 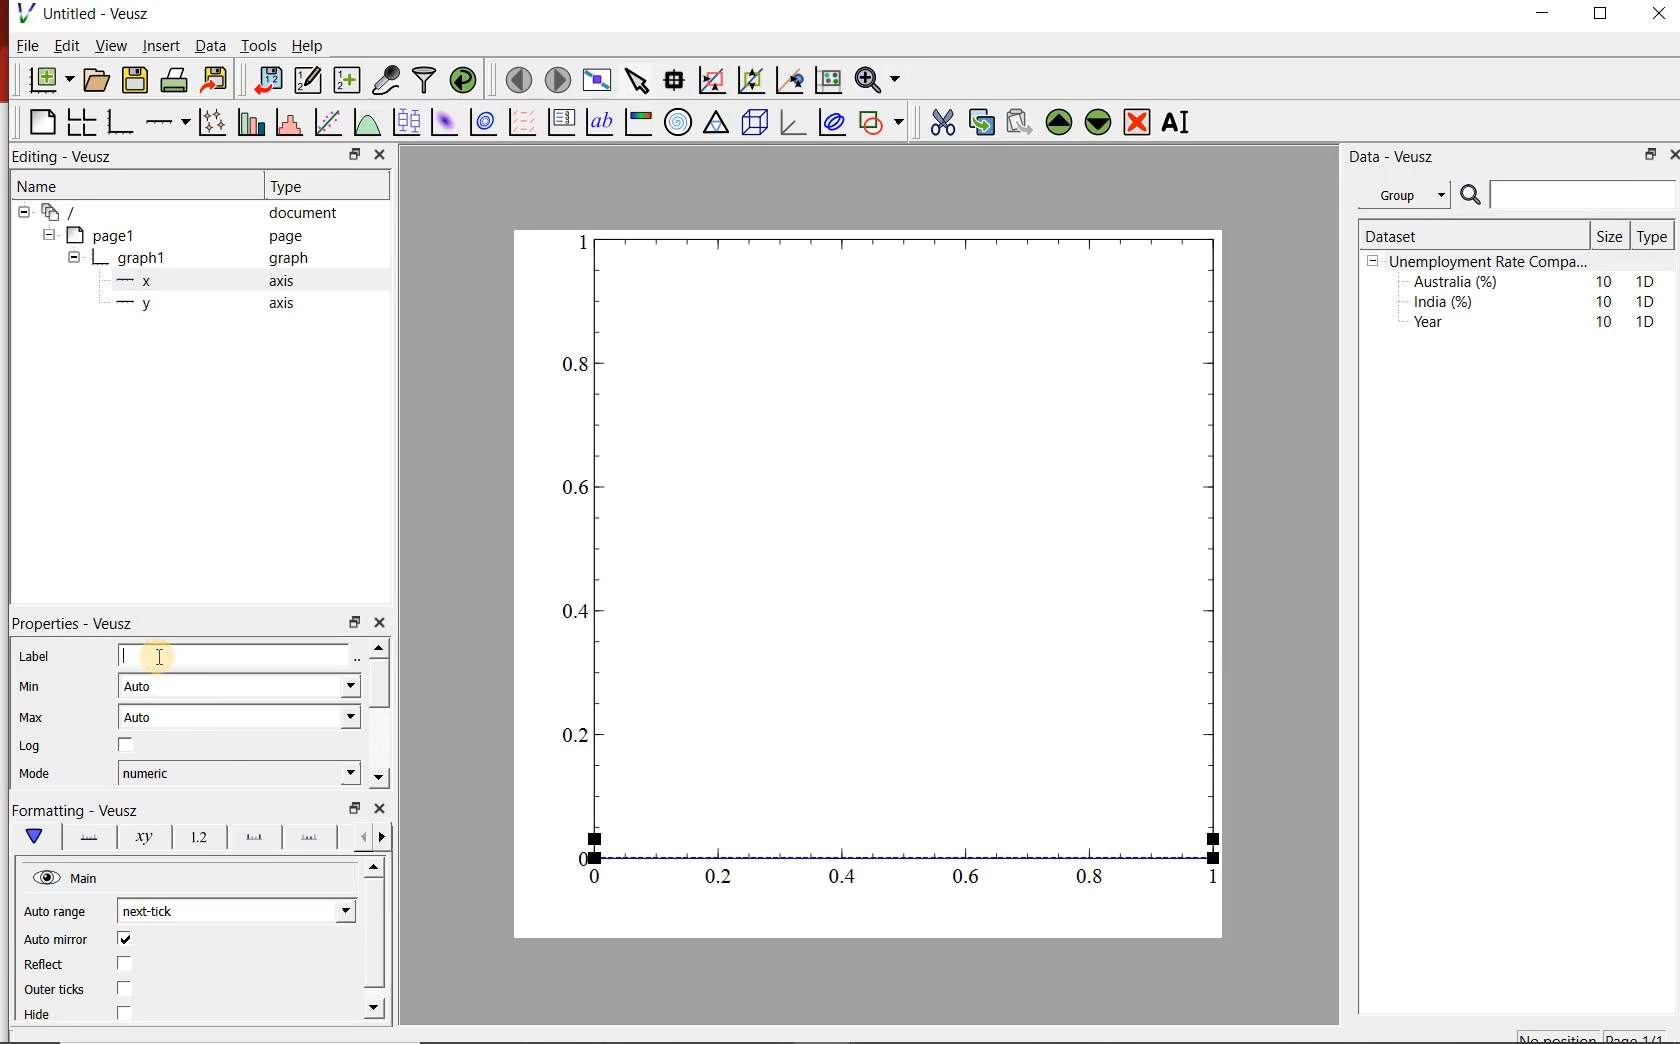 What do you see at coordinates (207, 259) in the screenshot?
I see `graph1
pl graph` at bounding box center [207, 259].